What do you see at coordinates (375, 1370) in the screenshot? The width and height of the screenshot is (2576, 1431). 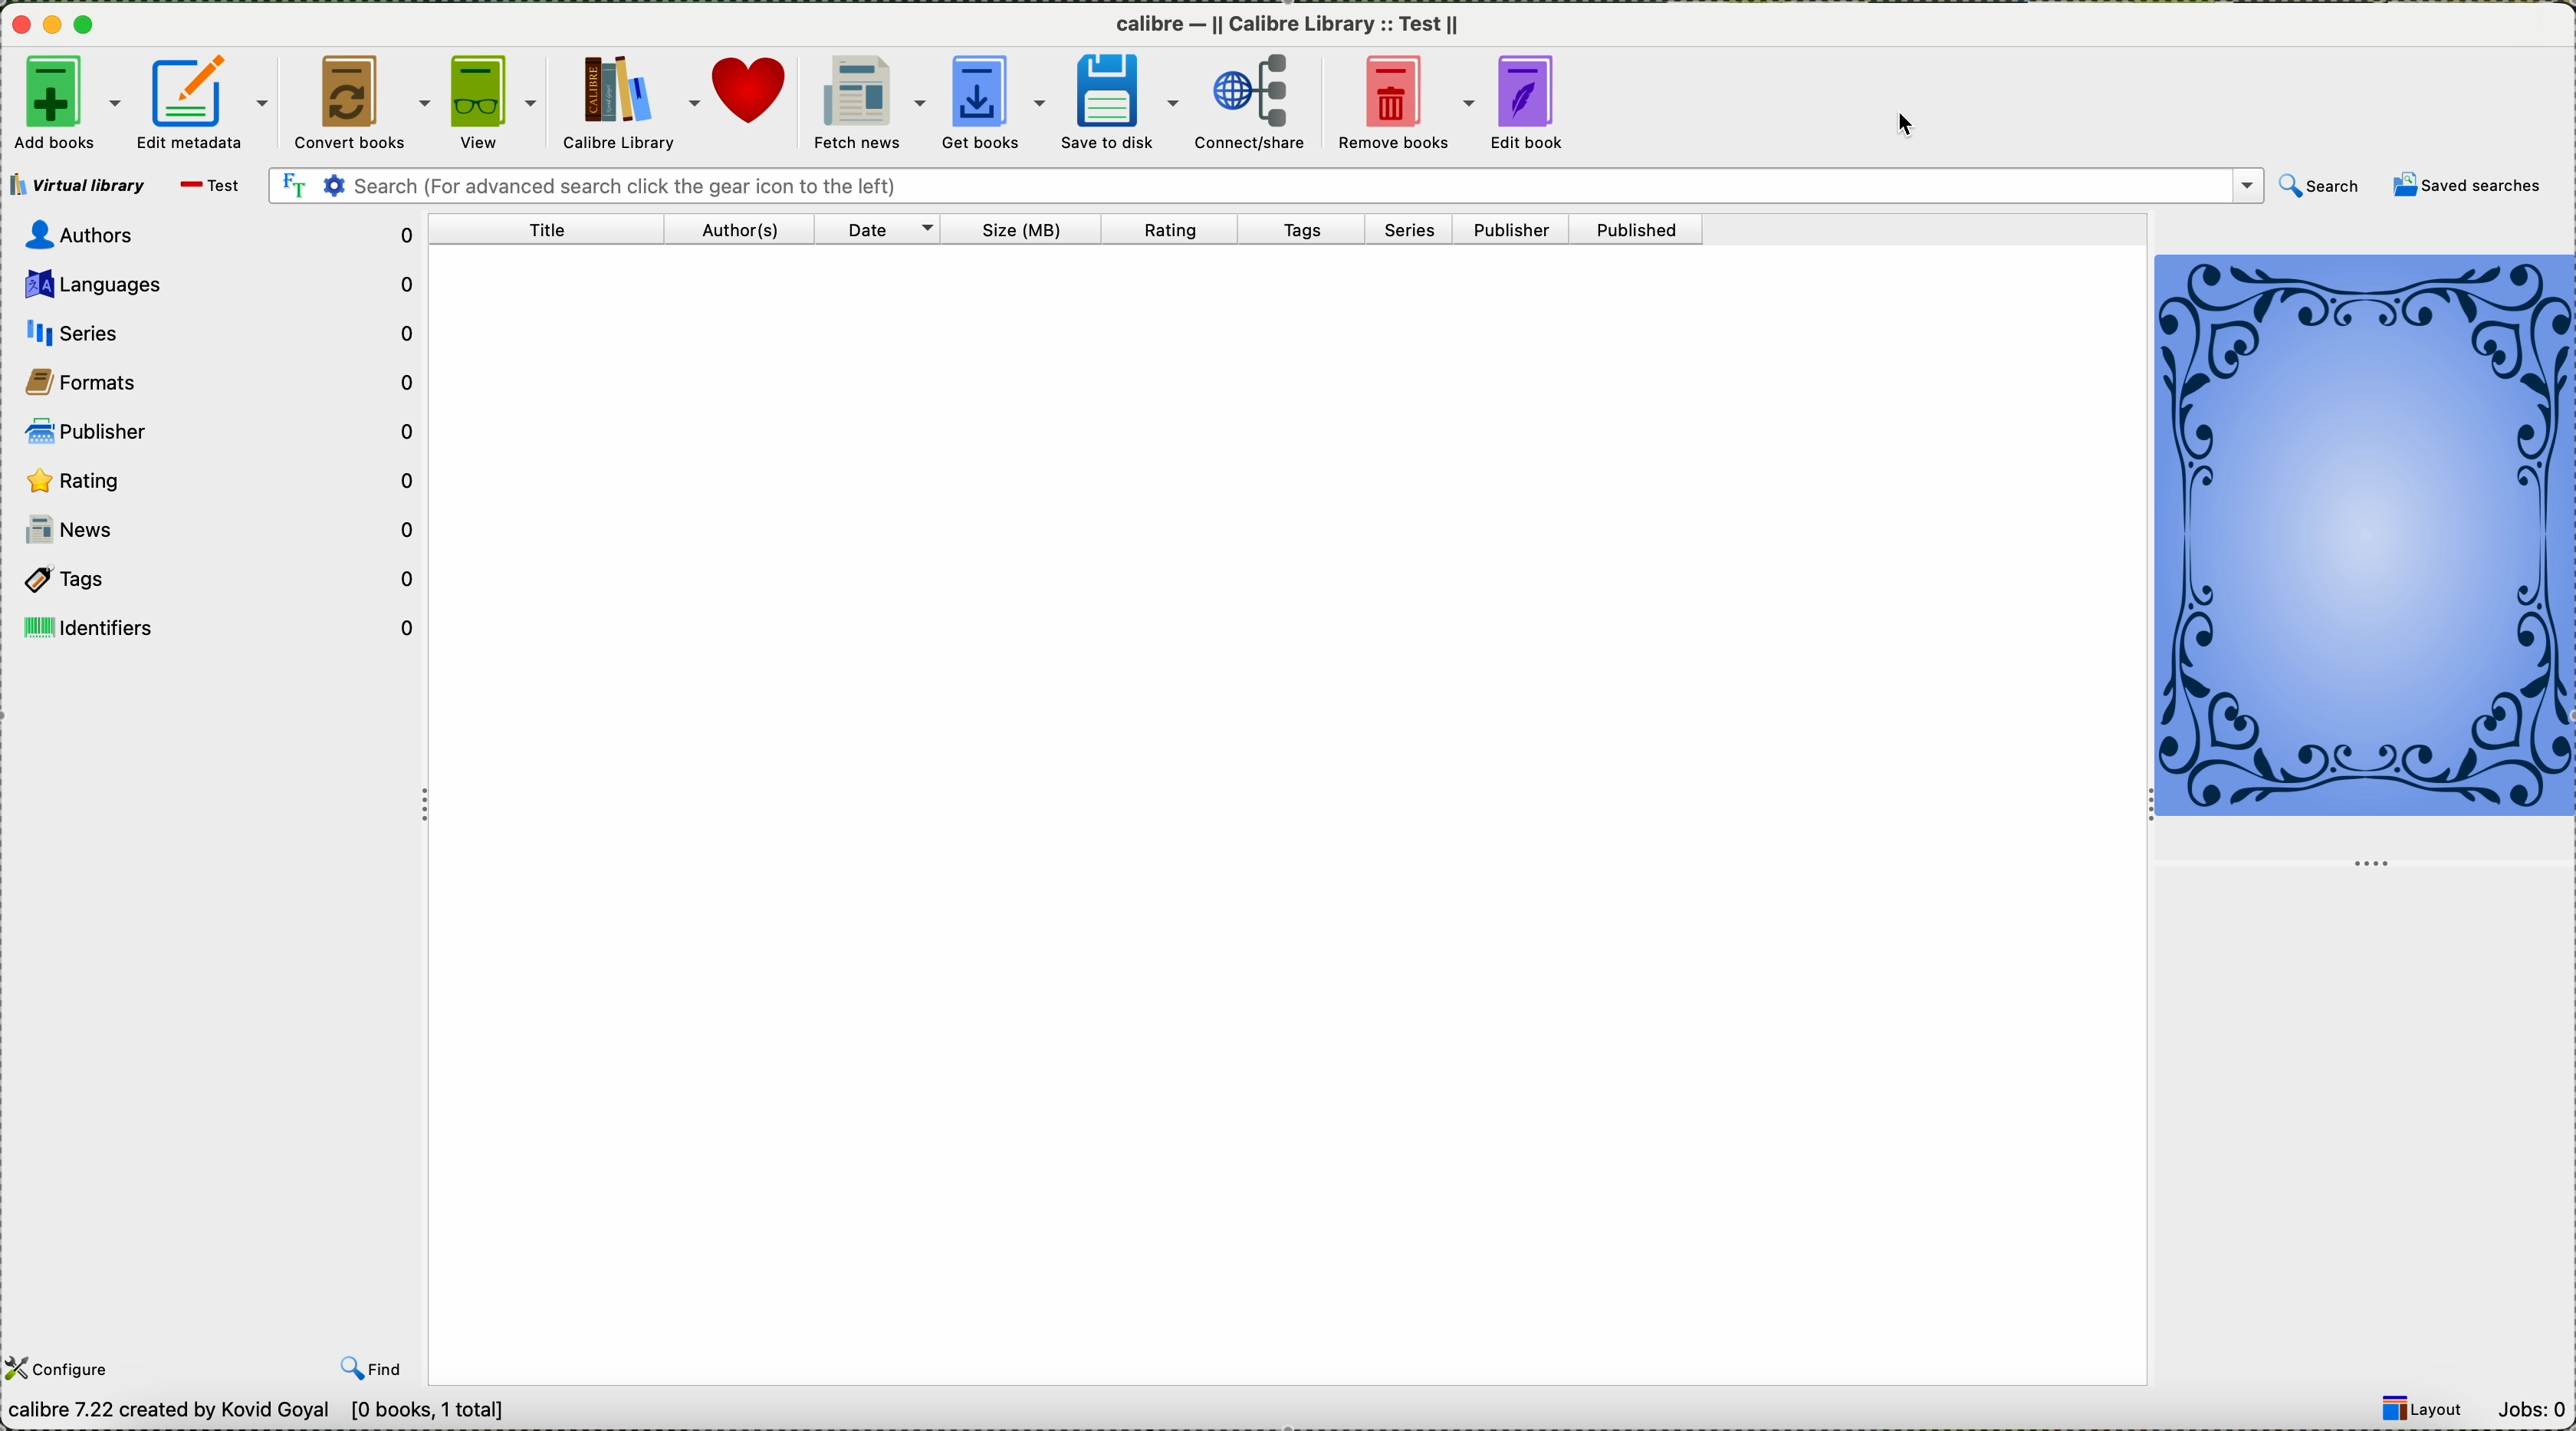 I see `find` at bounding box center [375, 1370].